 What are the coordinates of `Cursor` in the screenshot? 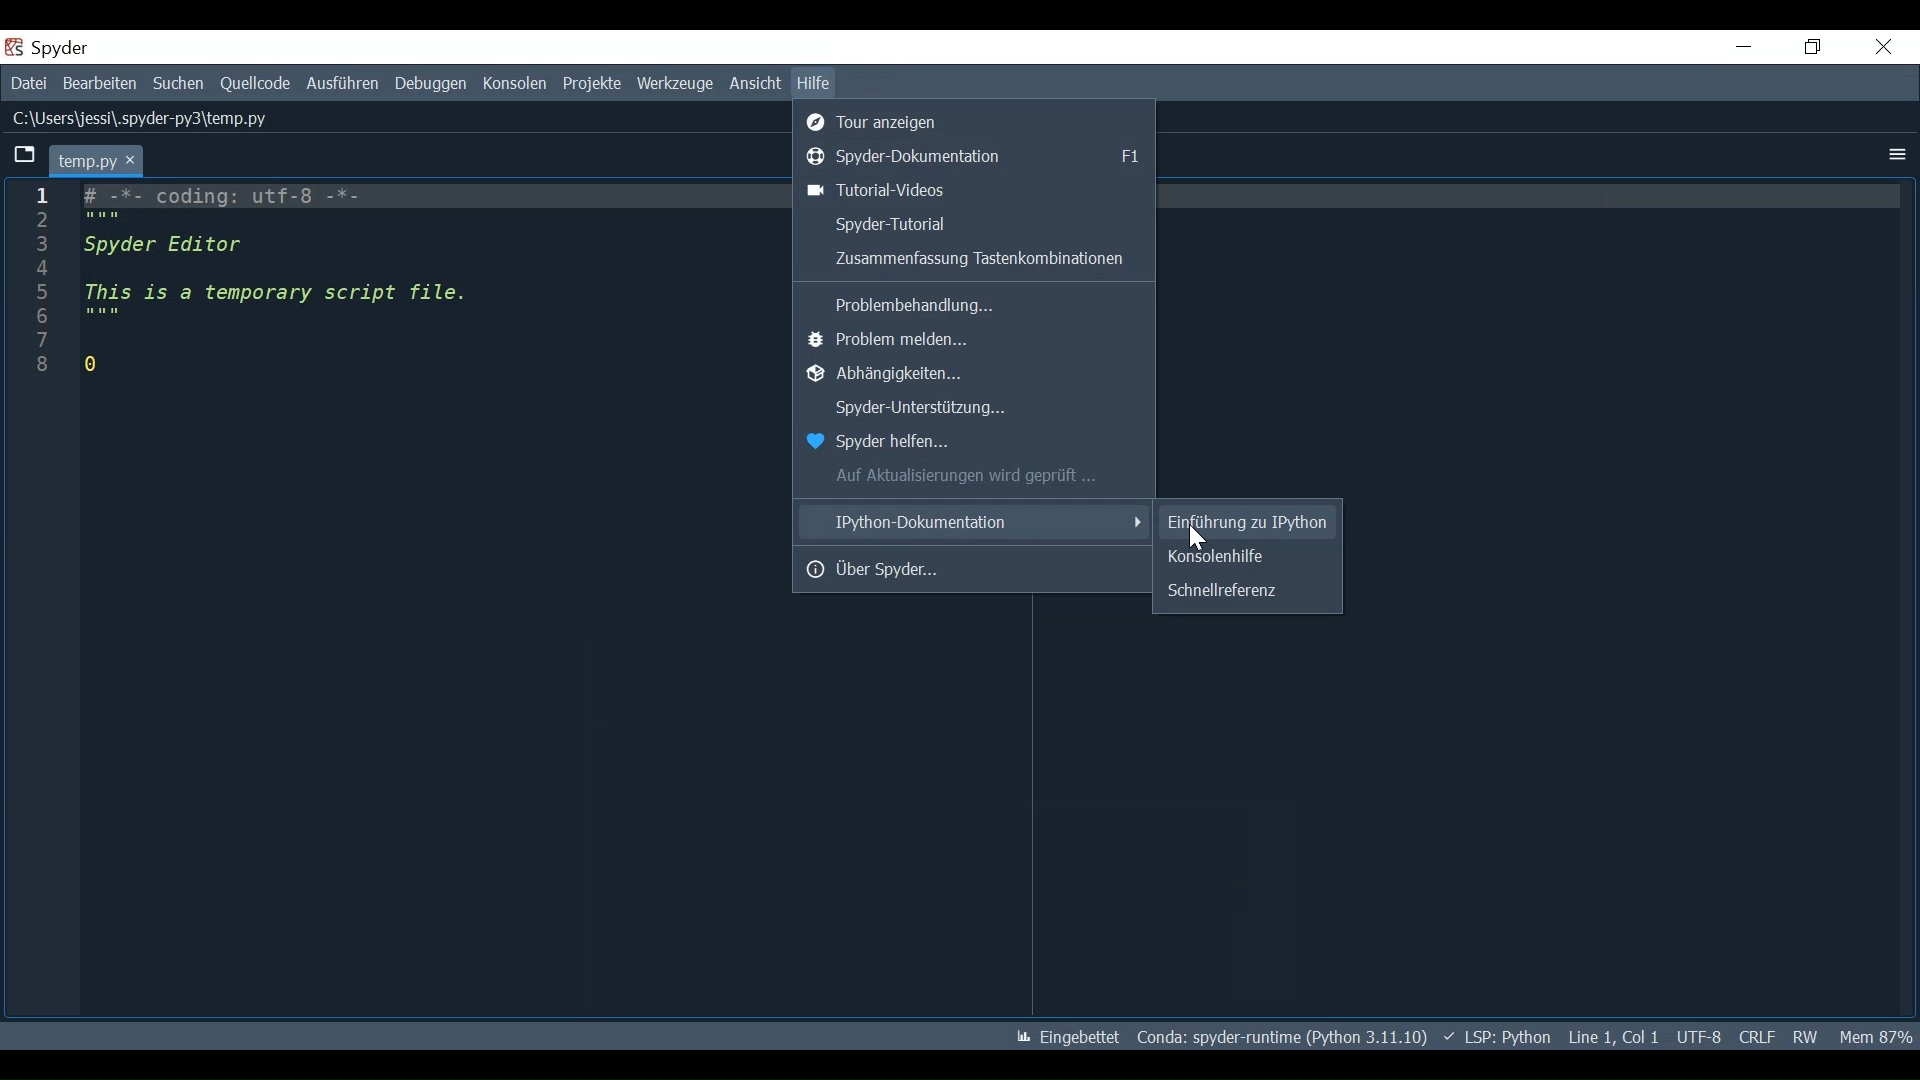 It's located at (1198, 539).